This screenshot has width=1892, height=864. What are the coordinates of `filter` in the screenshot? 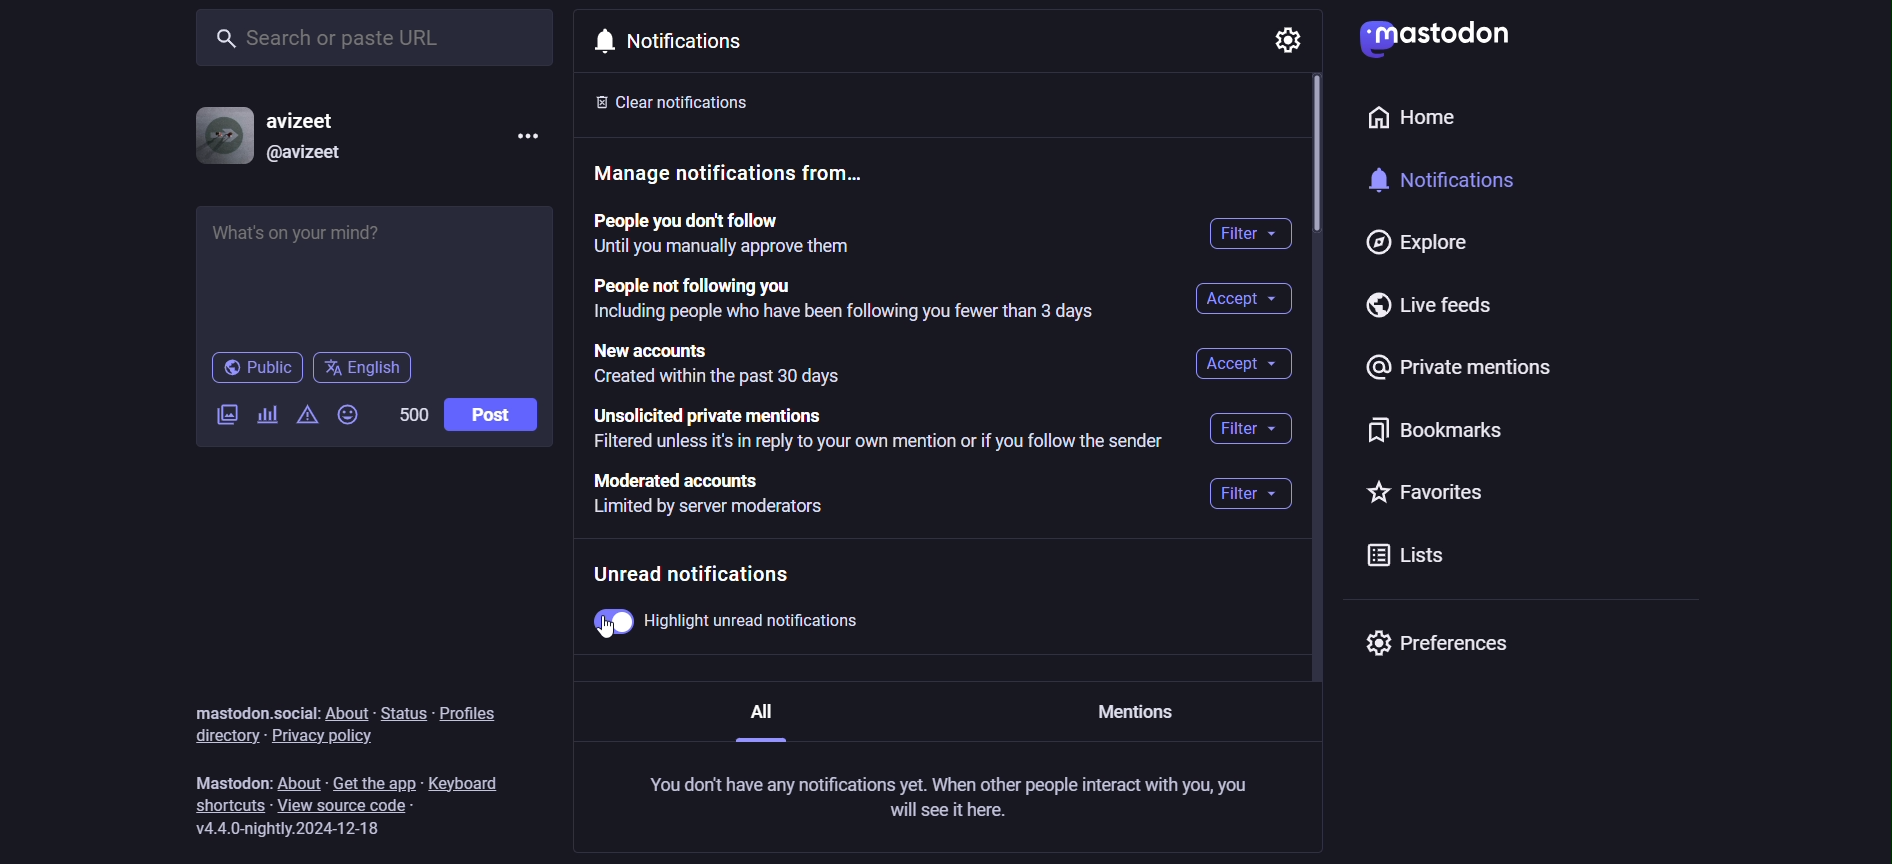 It's located at (1254, 236).